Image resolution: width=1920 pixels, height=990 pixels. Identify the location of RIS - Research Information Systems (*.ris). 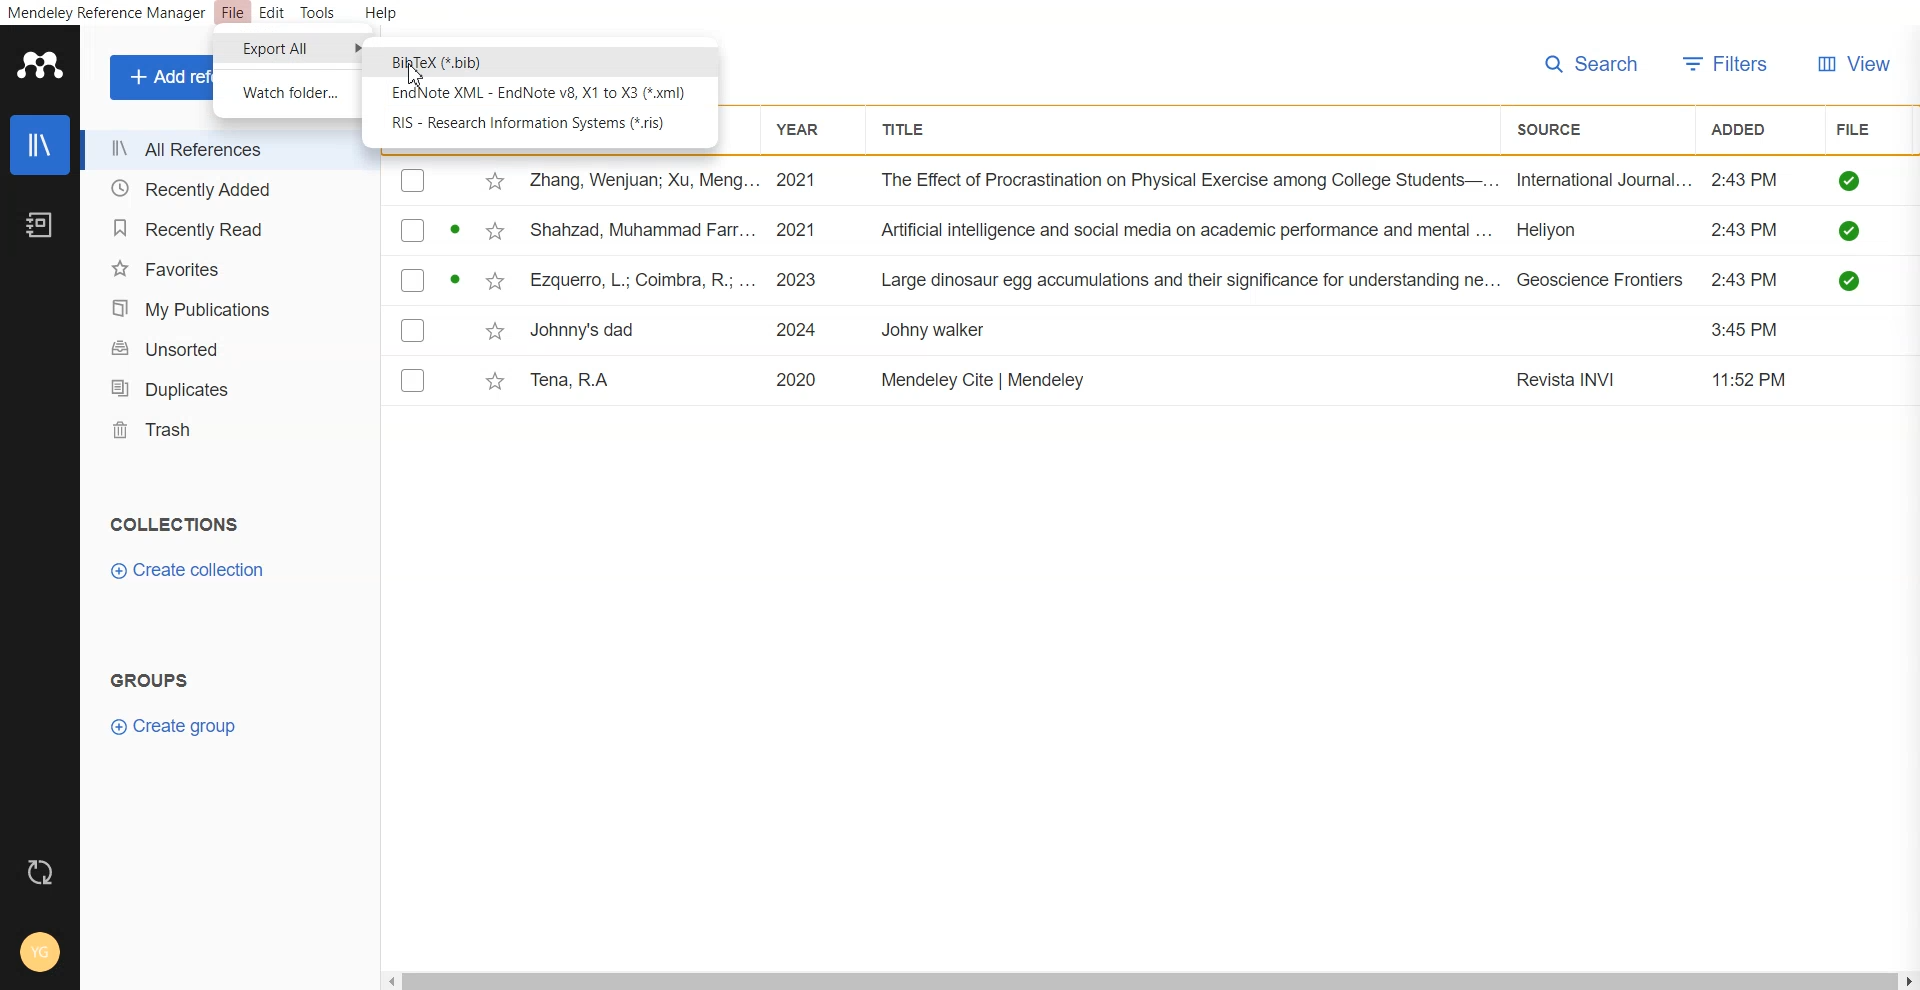
(532, 124).